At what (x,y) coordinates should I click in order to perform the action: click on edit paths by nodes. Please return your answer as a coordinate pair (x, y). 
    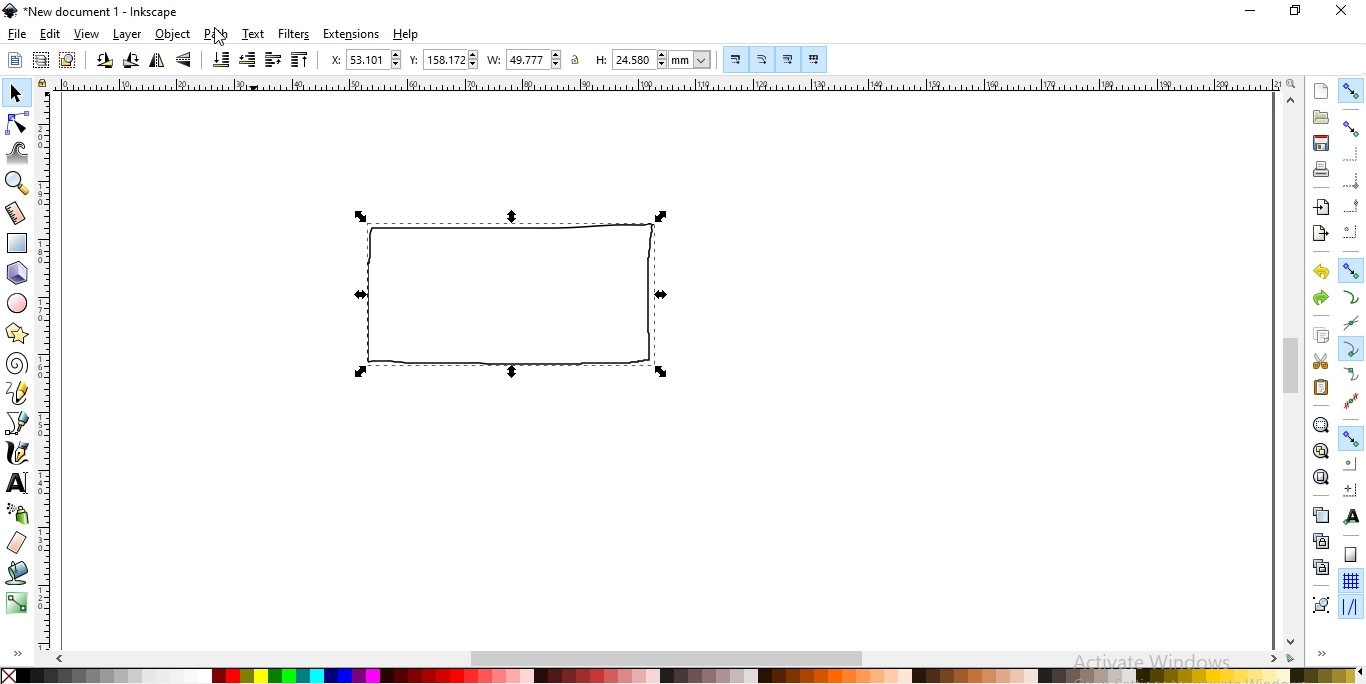
    Looking at the image, I should click on (18, 124).